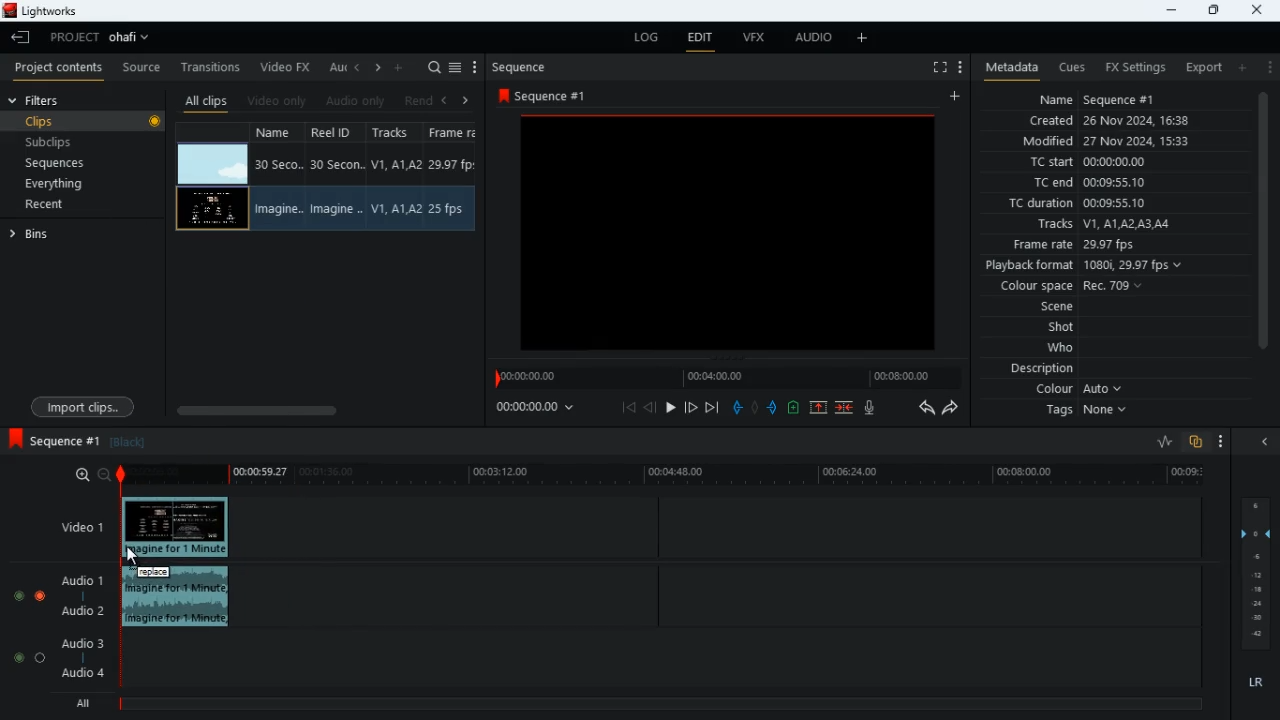  I want to click on import clips, so click(86, 405).